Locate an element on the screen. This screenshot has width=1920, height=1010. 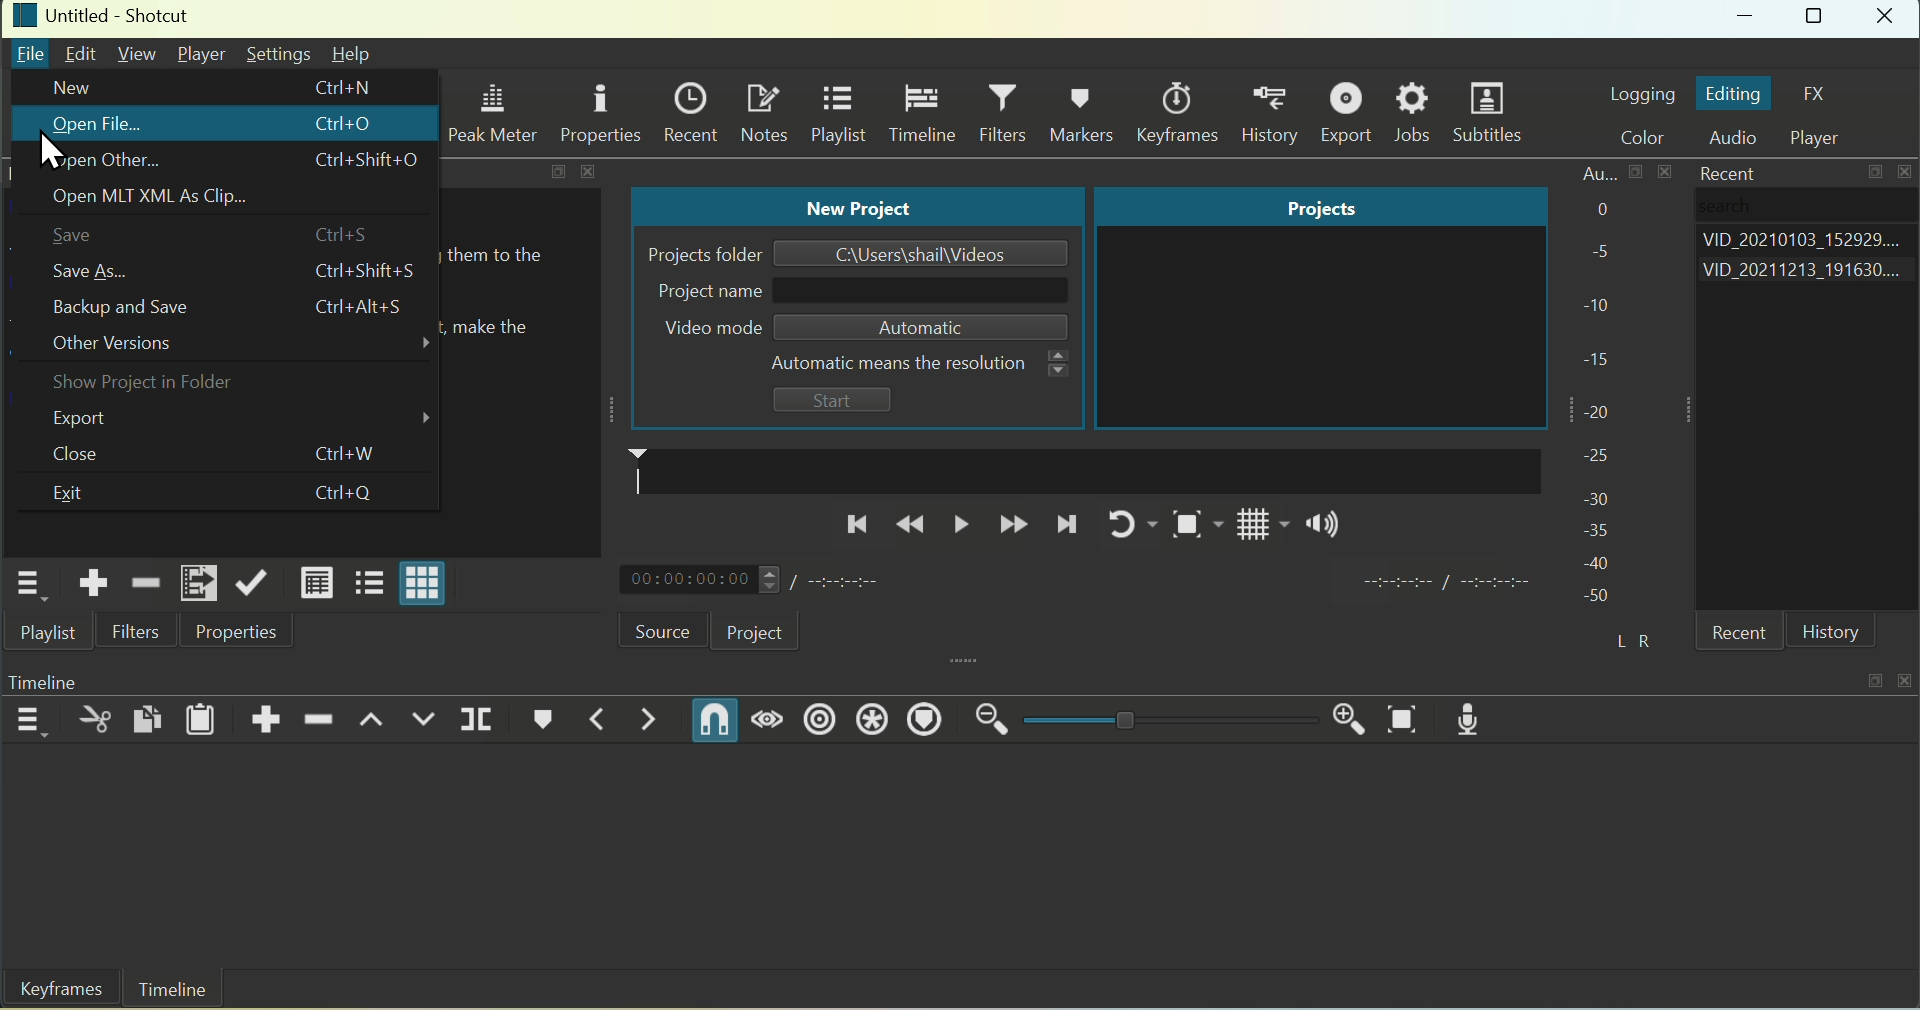
Ctrl+N is located at coordinates (347, 83).